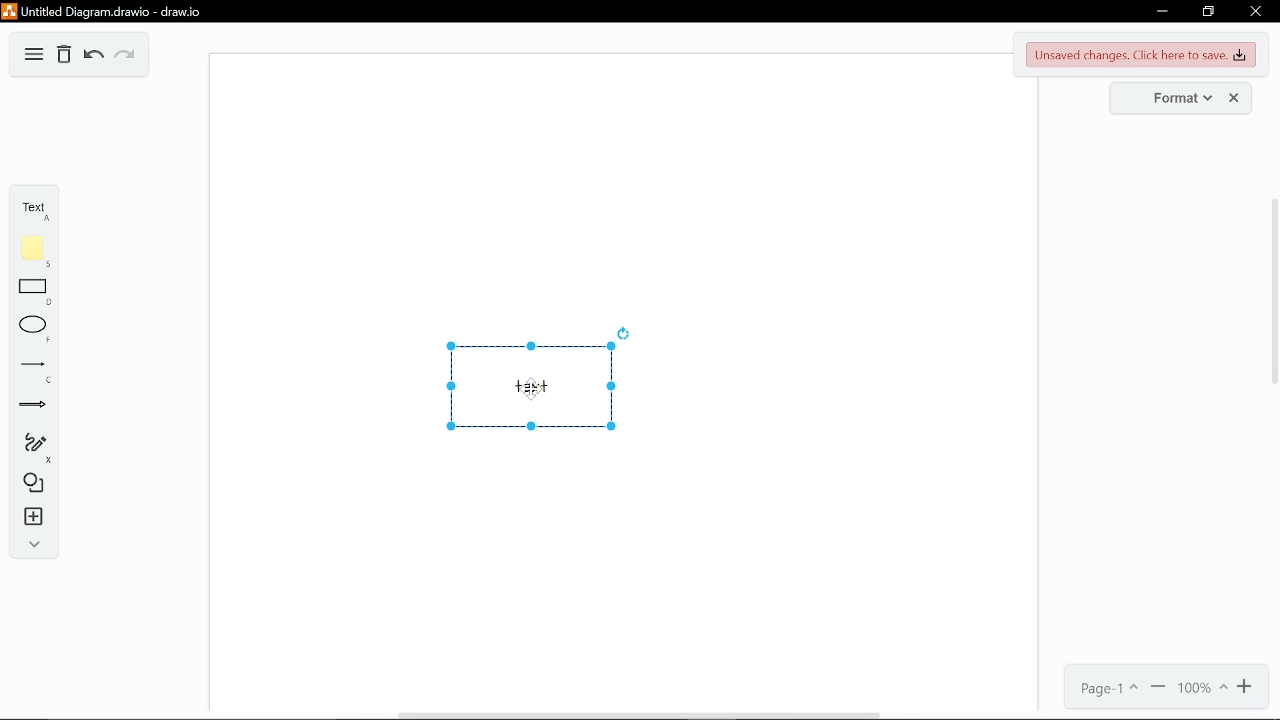 The height and width of the screenshot is (720, 1280). I want to click on insert, so click(29, 518).